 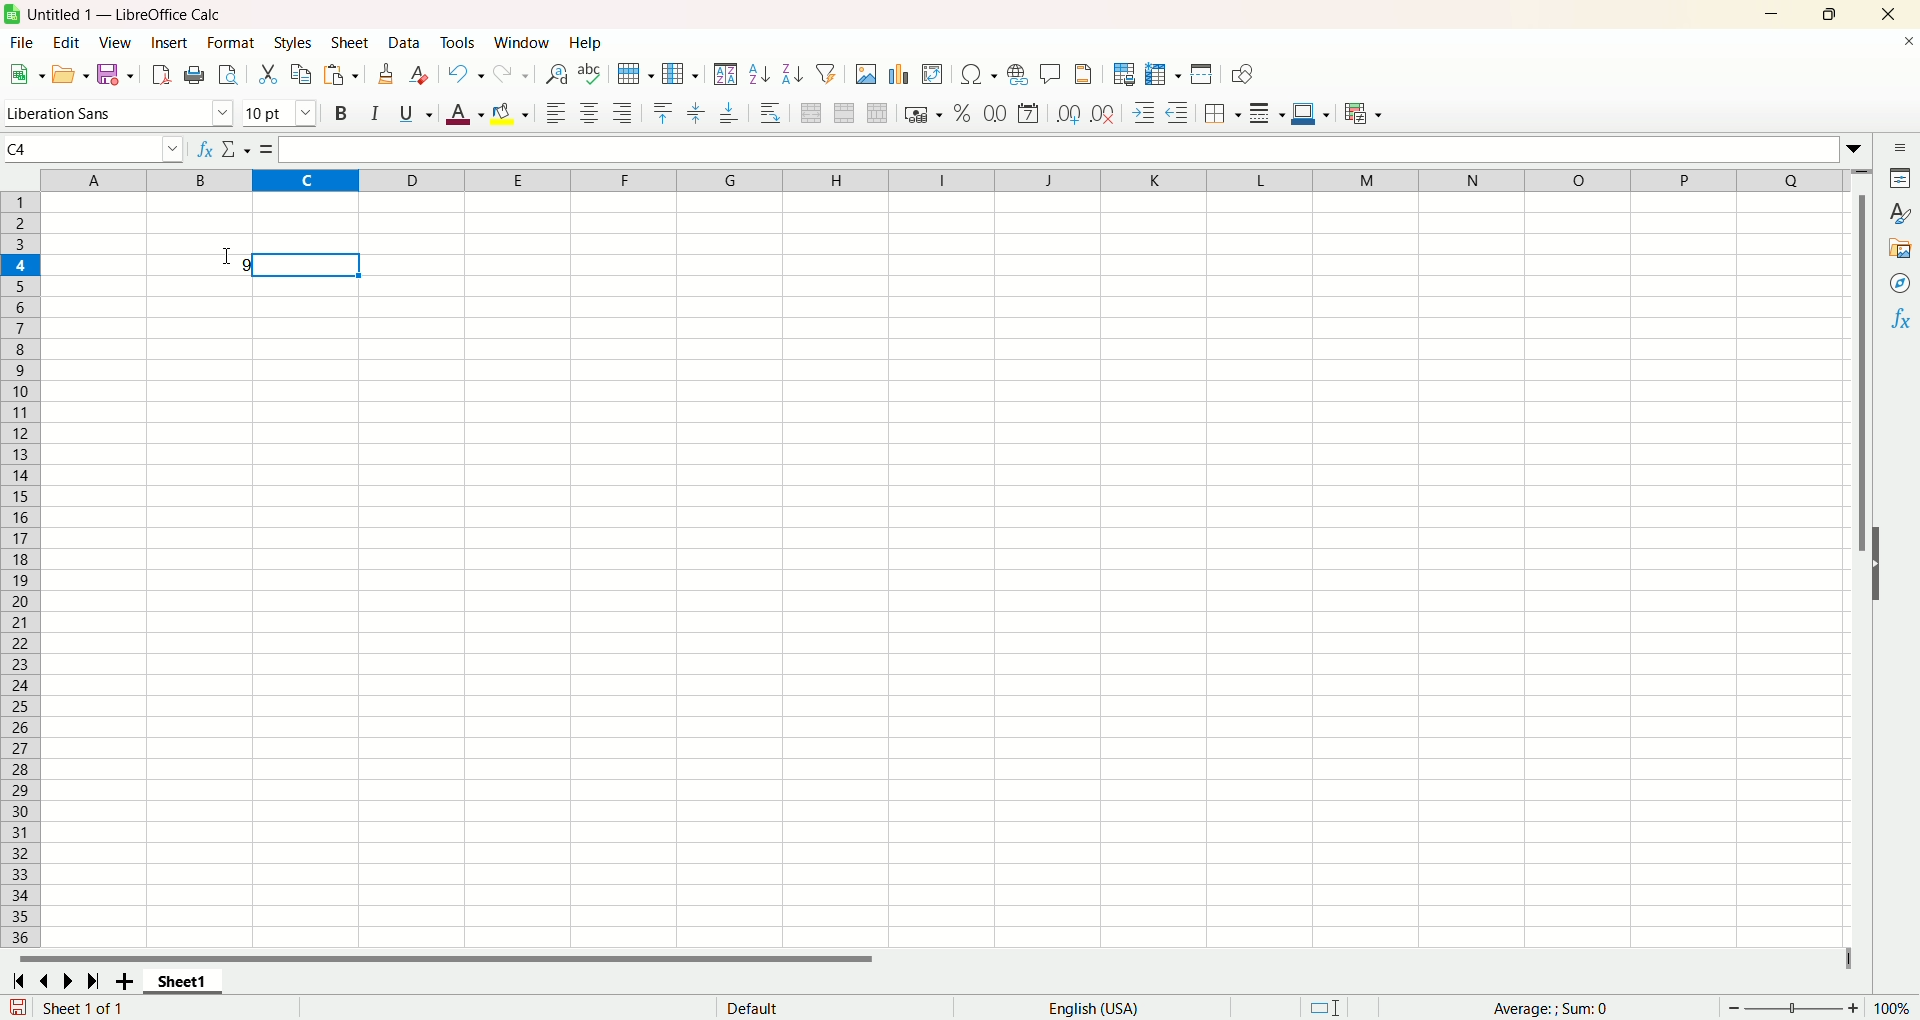 What do you see at coordinates (760, 76) in the screenshot?
I see `sort ascending` at bounding box center [760, 76].